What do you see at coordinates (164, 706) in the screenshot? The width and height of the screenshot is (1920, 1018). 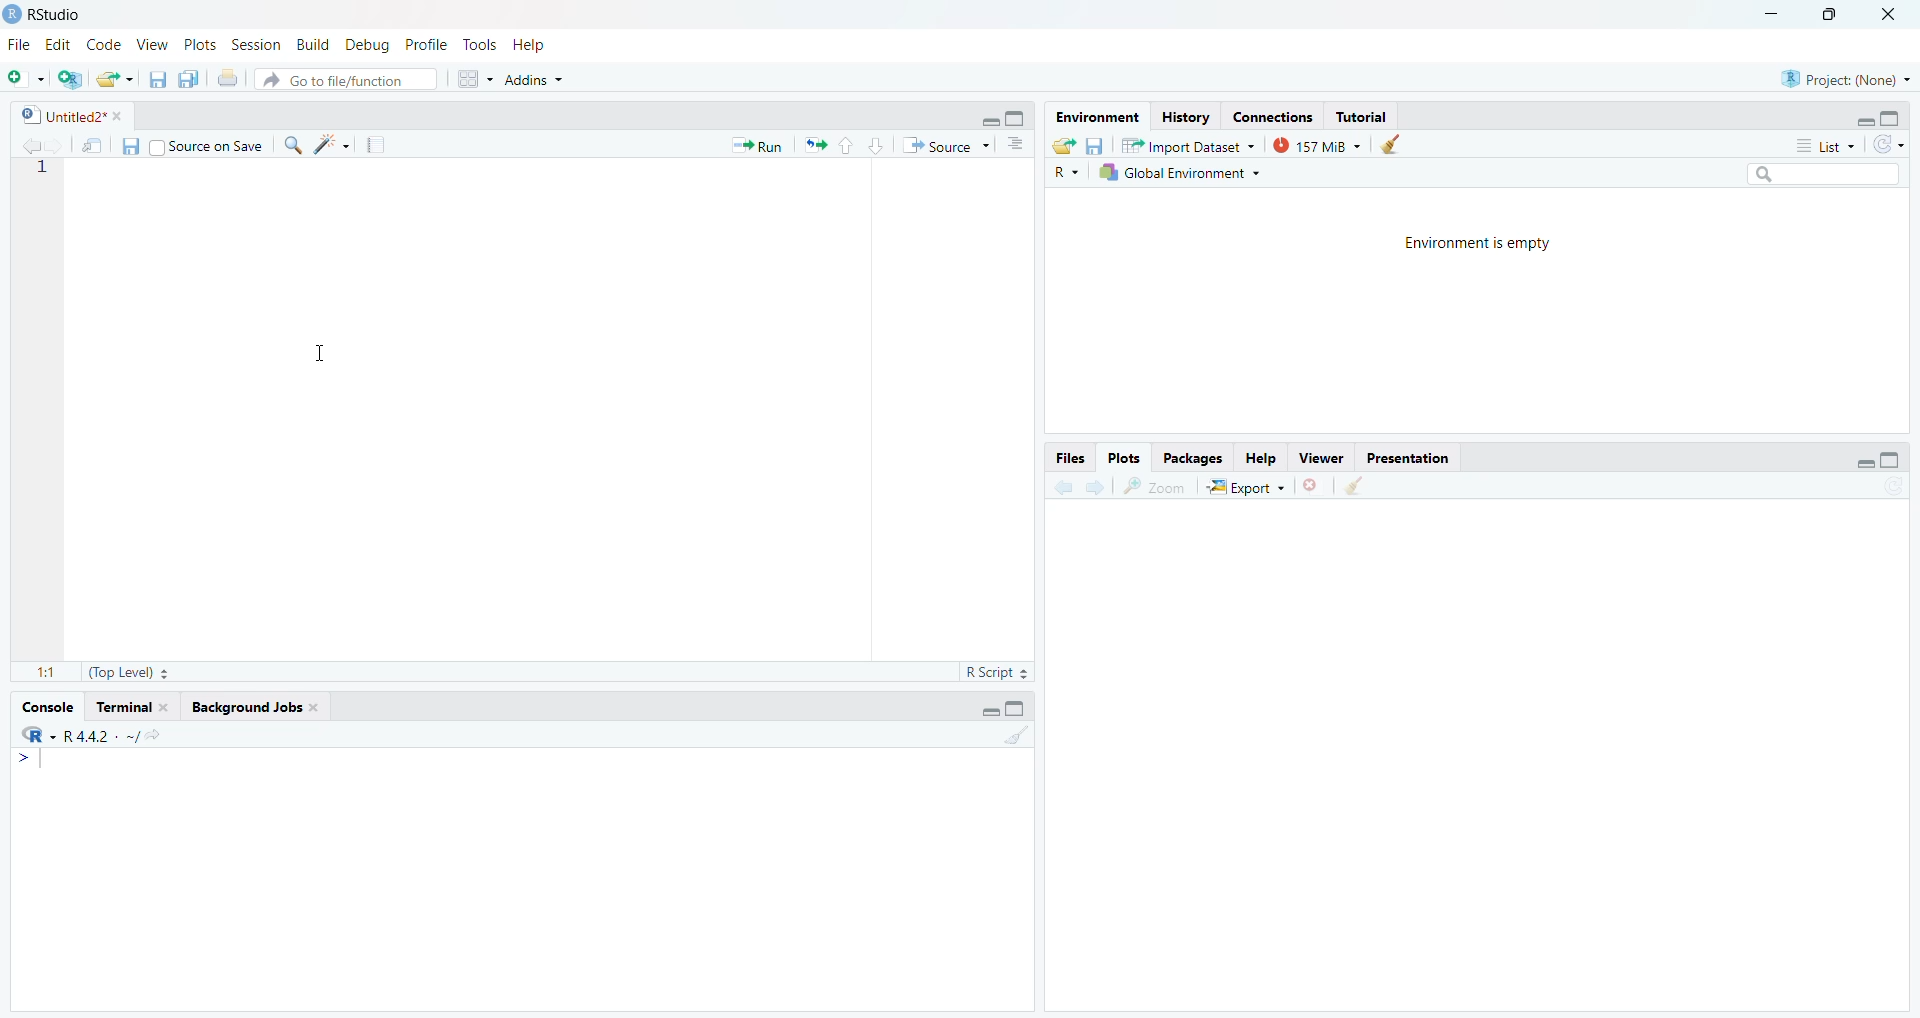 I see `close` at bounding box center [164, 706].